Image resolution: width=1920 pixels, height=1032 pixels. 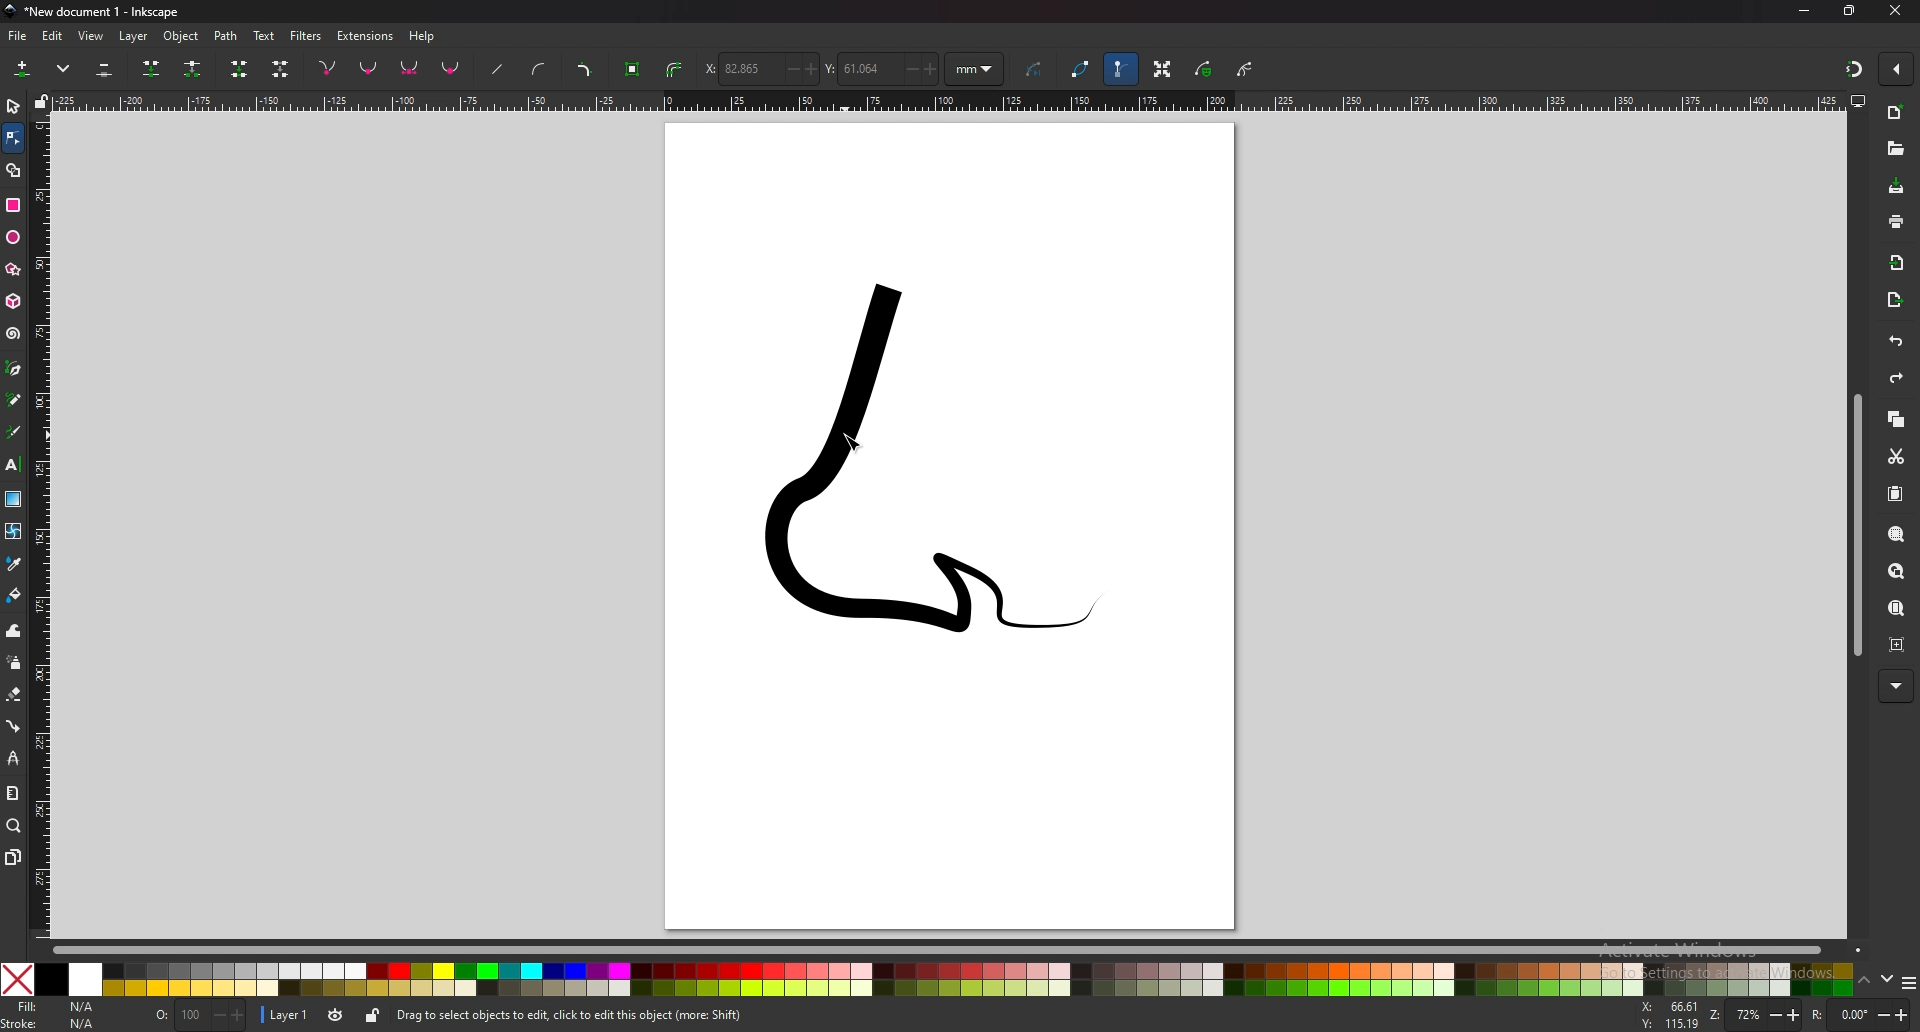 What do you see at coordinates (1908, 985) in the screenshot?
I see `options` at bounding box center [1908, 985].